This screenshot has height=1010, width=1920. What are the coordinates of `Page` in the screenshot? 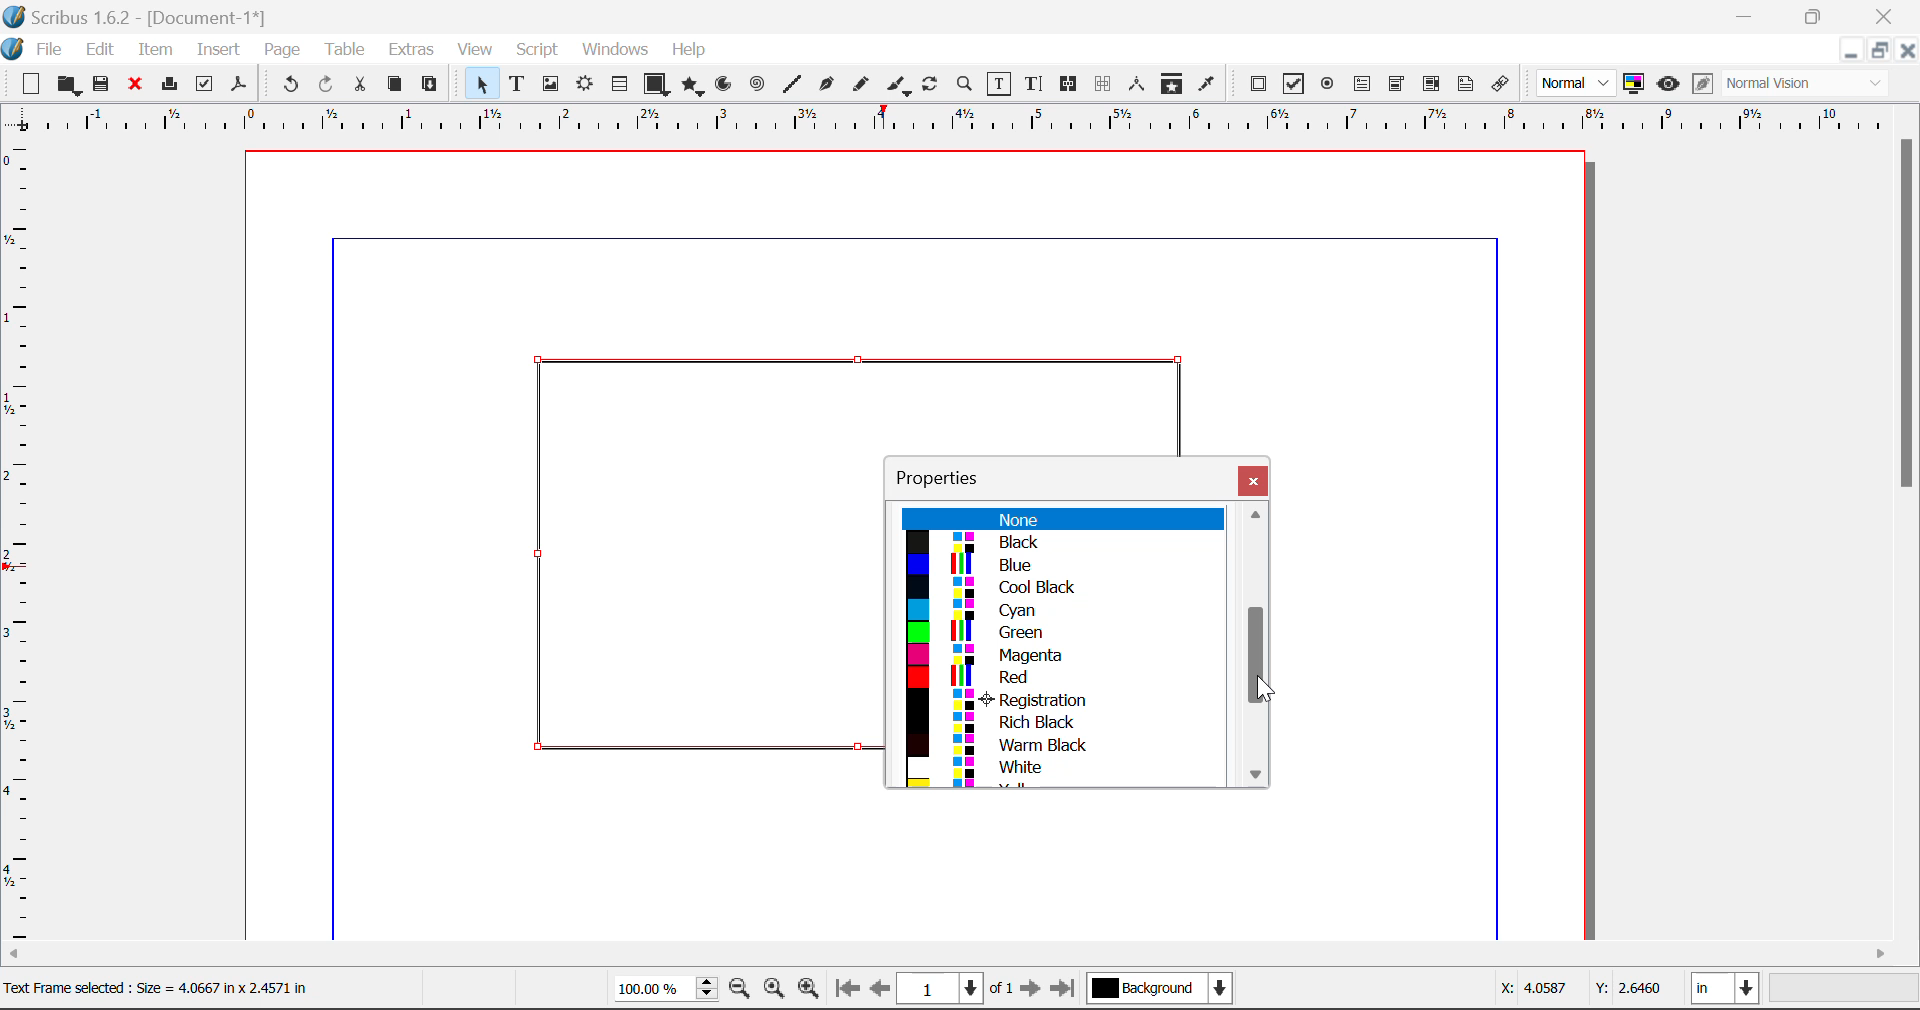 It's located at (281, 50).